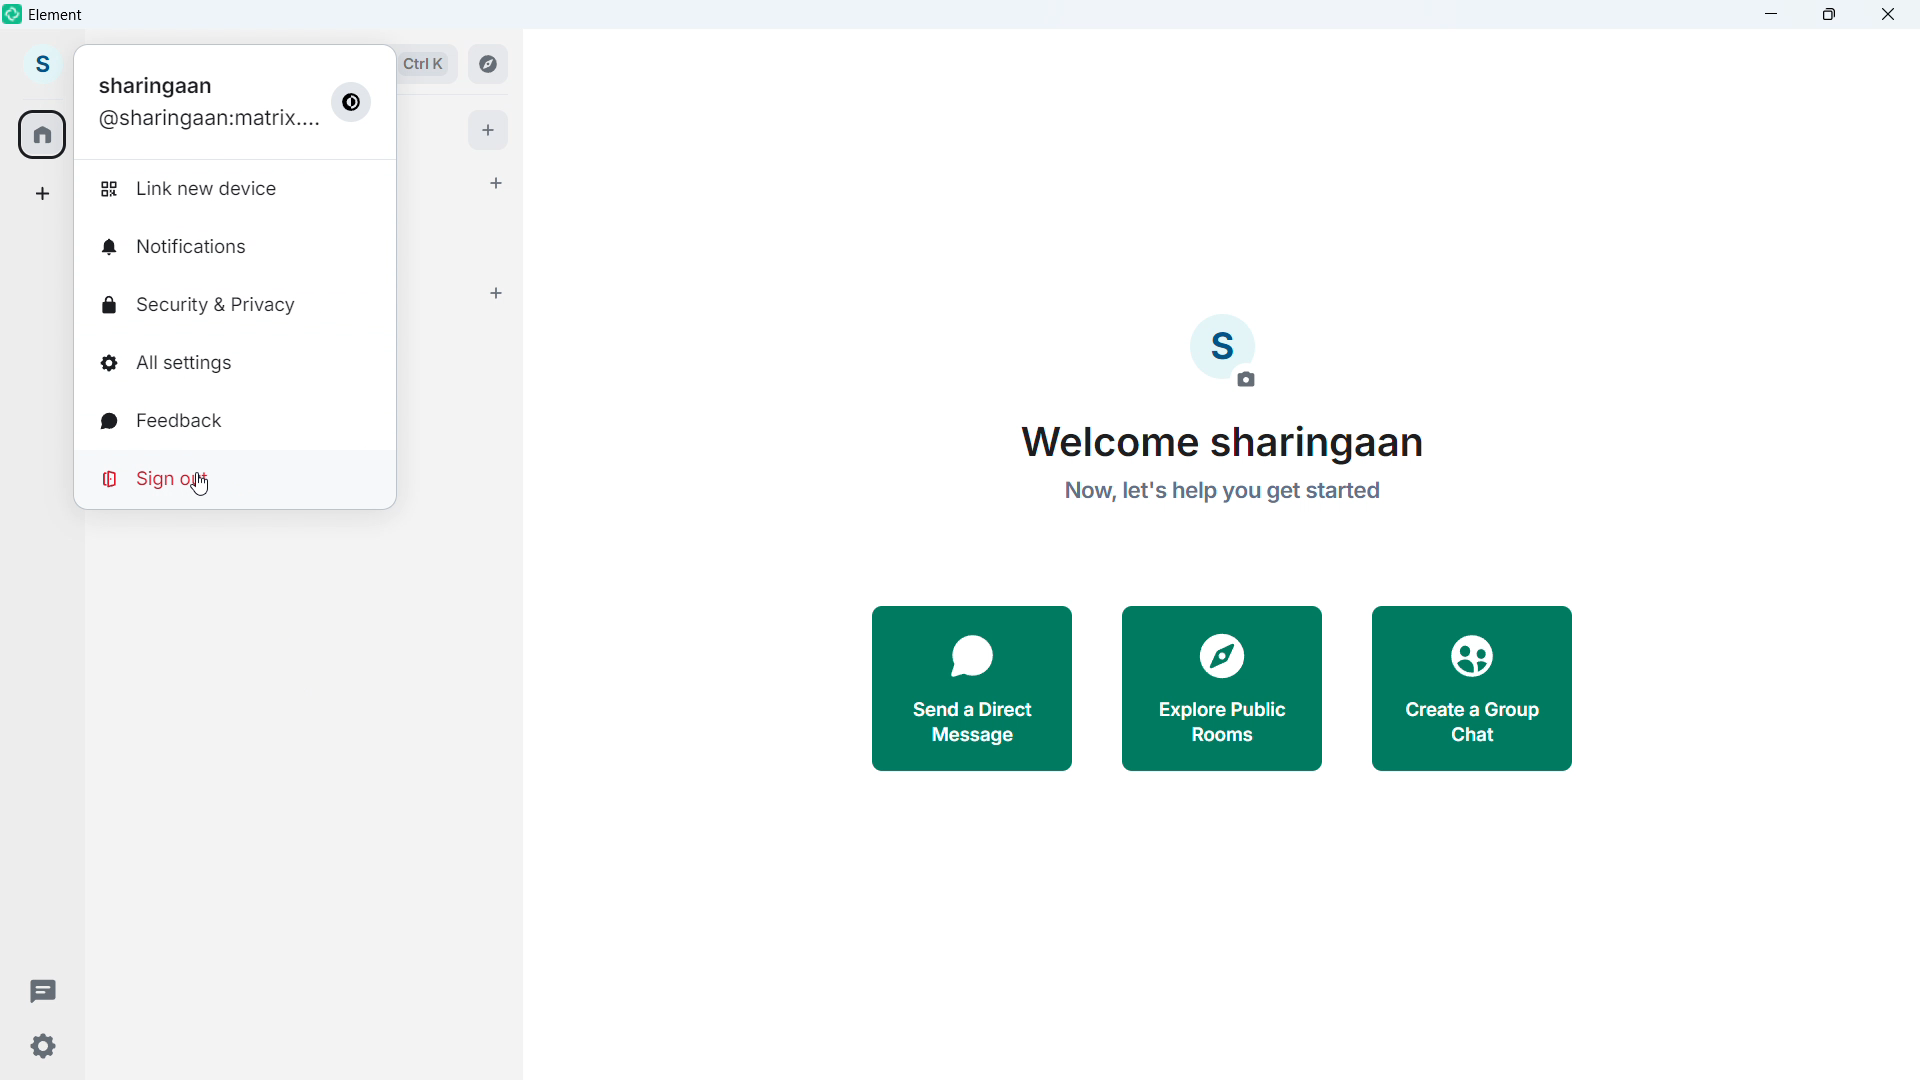 The height and width of the screenshot is (1080, 1920). Describe the element at coordinates (1830, 14) in the screenshot. I see `maximize` at that location.